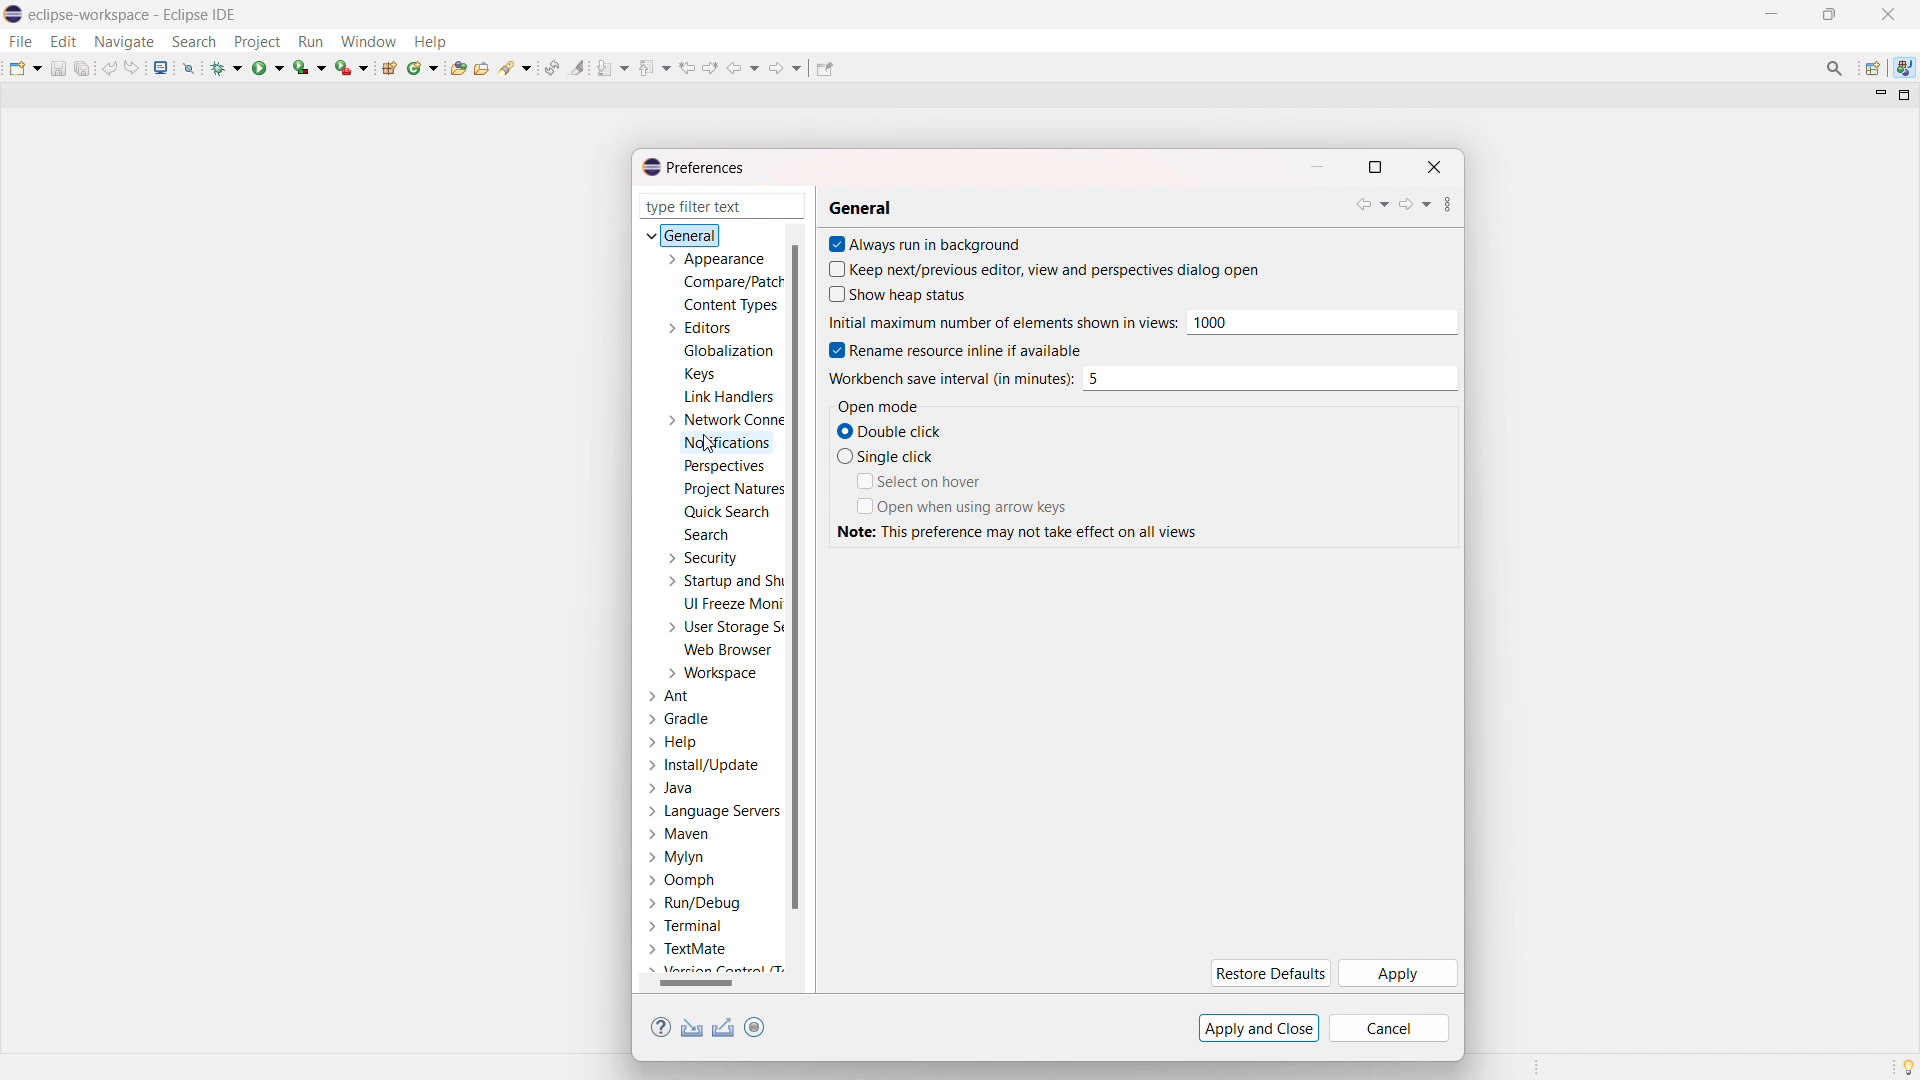  Describe the element at coordinates (1448, 207) in the screenshot. I see `view menu` at that location.